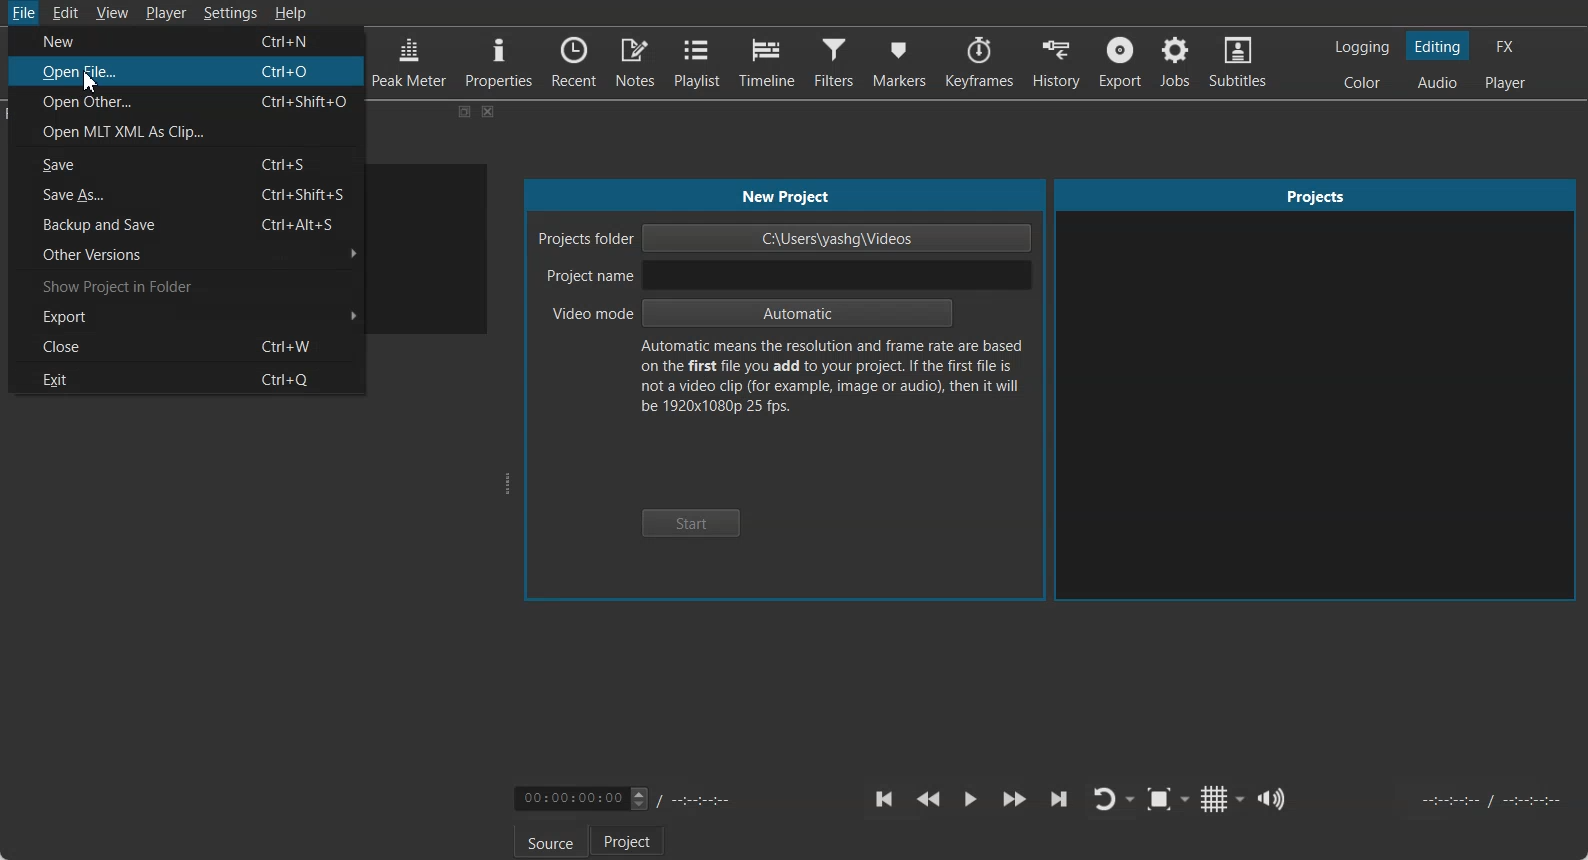 This screenshot has height=860, width=1588. I want to click on Export, so click(192, 316).